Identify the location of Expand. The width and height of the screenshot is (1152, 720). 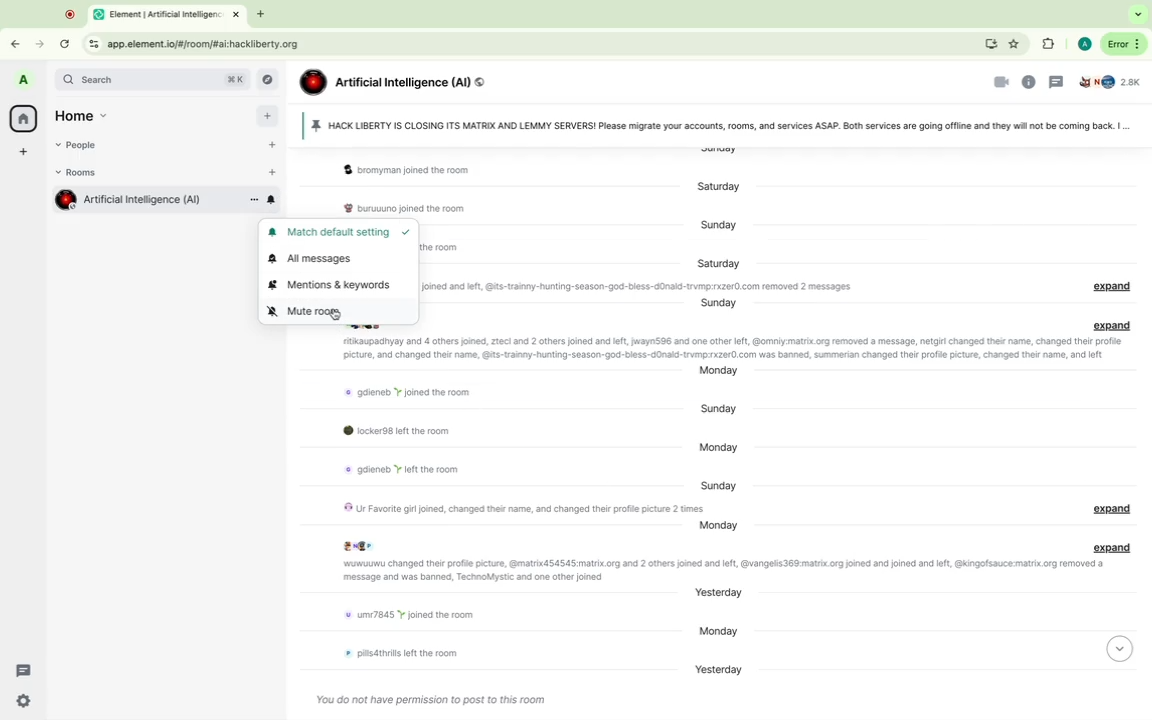
(1113, 326).